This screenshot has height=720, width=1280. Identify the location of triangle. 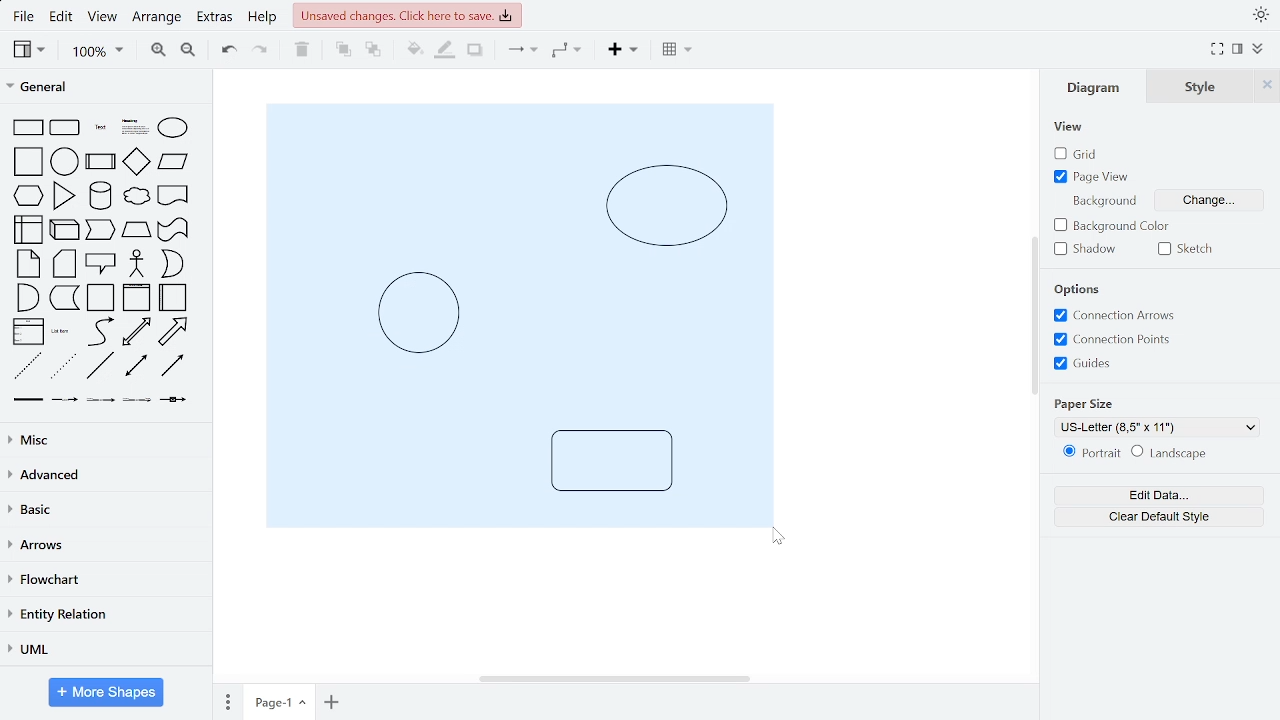
(64, 196).